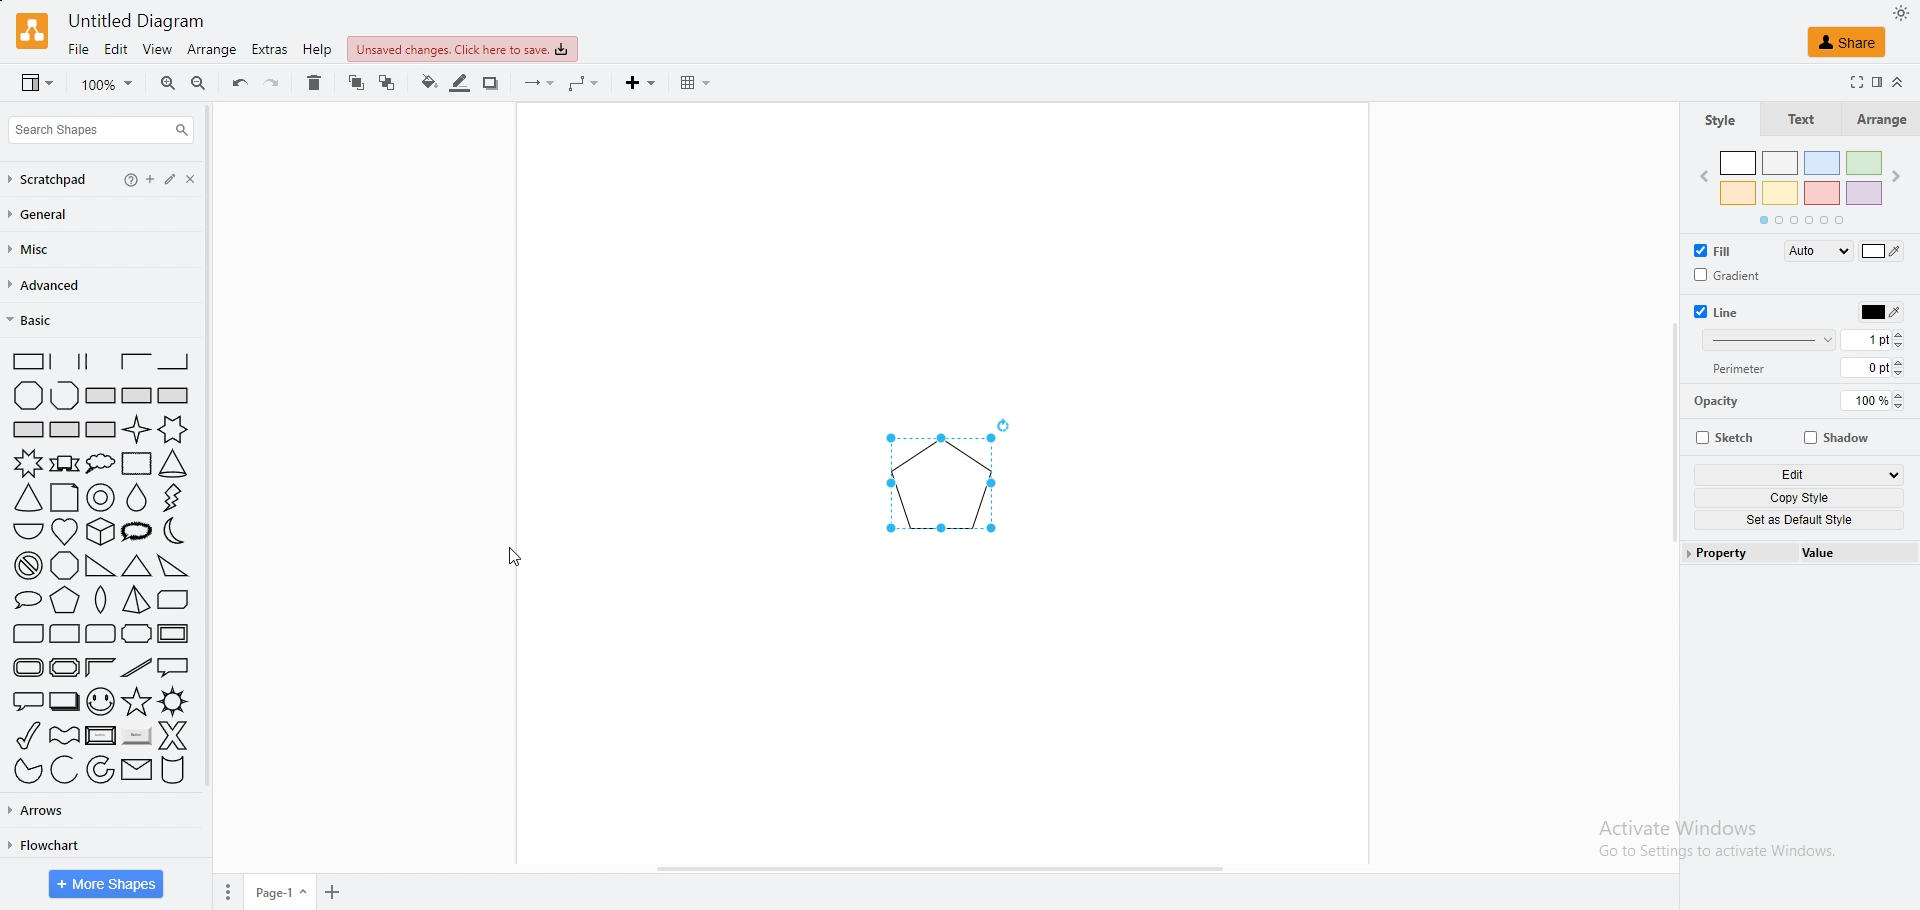 This screenshot has height=910, width=1920. Describe the element at coordinates (64, 396) in the screenshot. I see `polyline` at that location.